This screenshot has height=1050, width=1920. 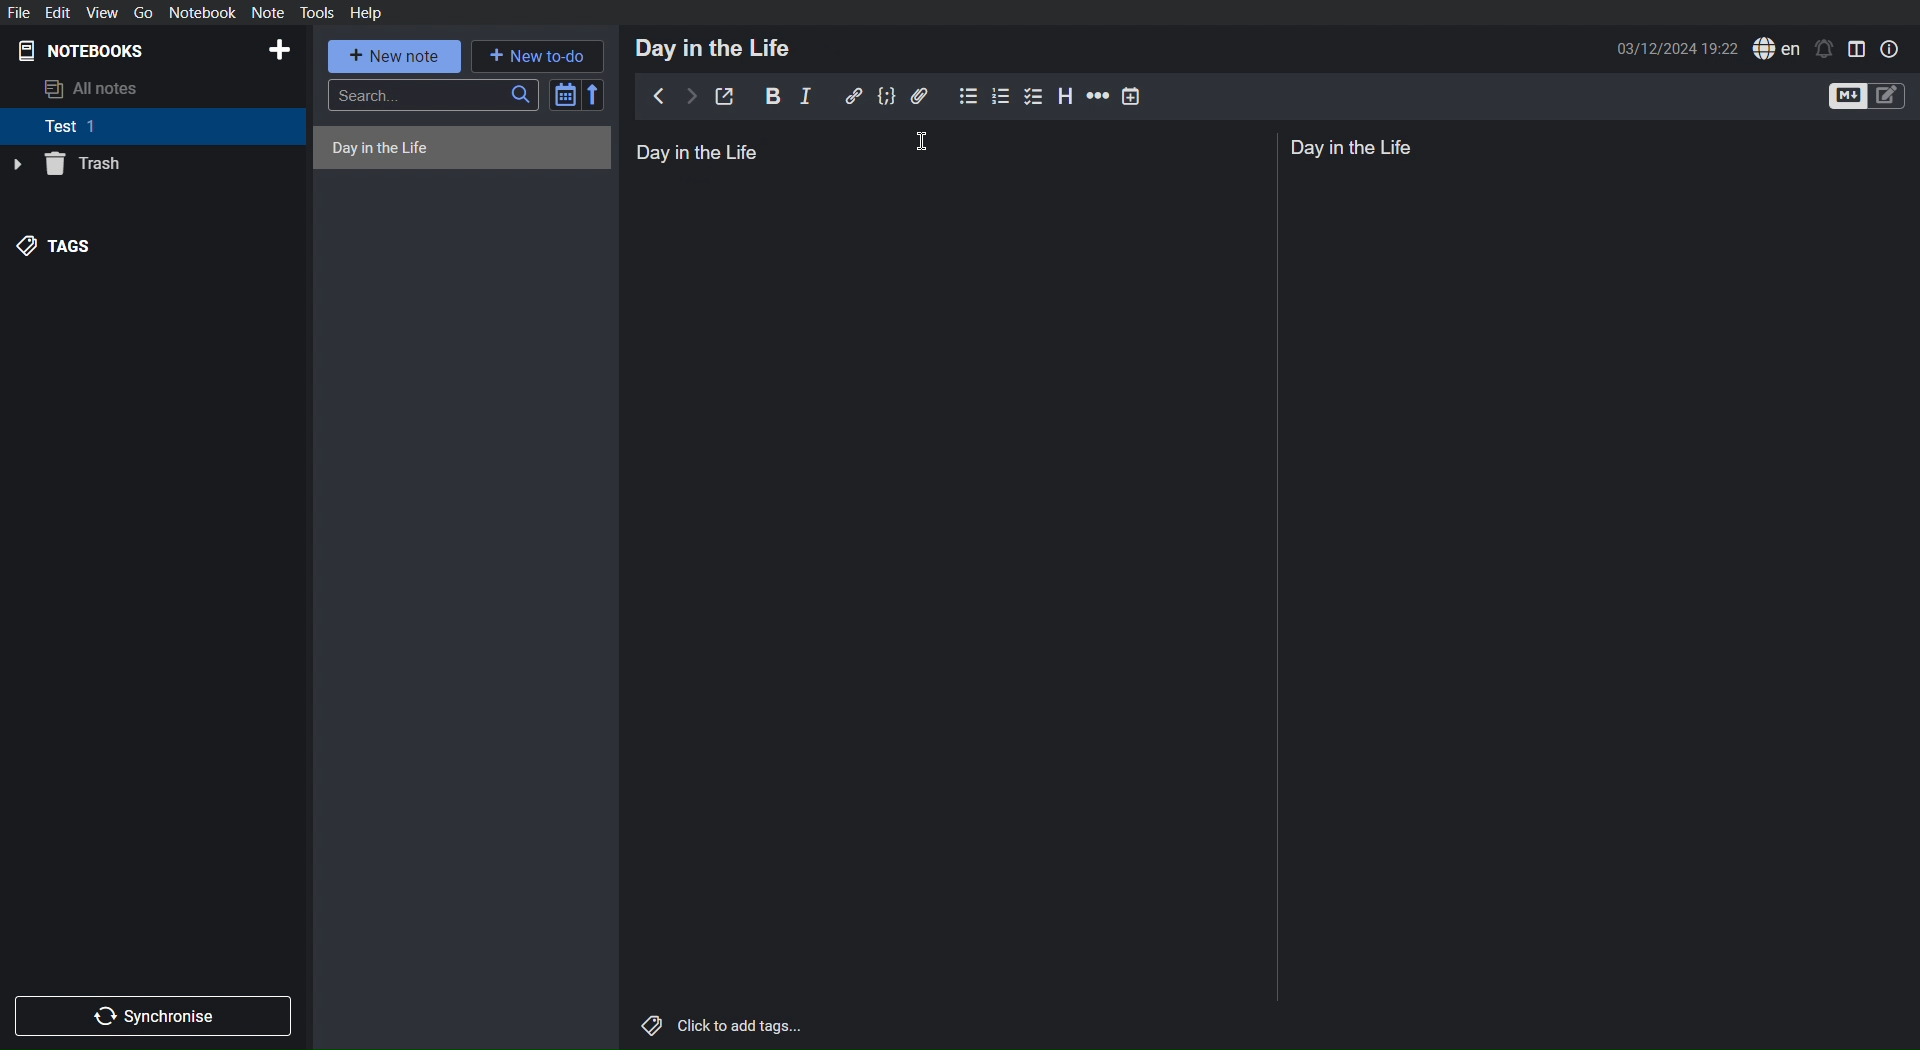 What do you see at coordinates (773, 95) in the screenshot?
I see `Bold` at bounding box center [773, 95].